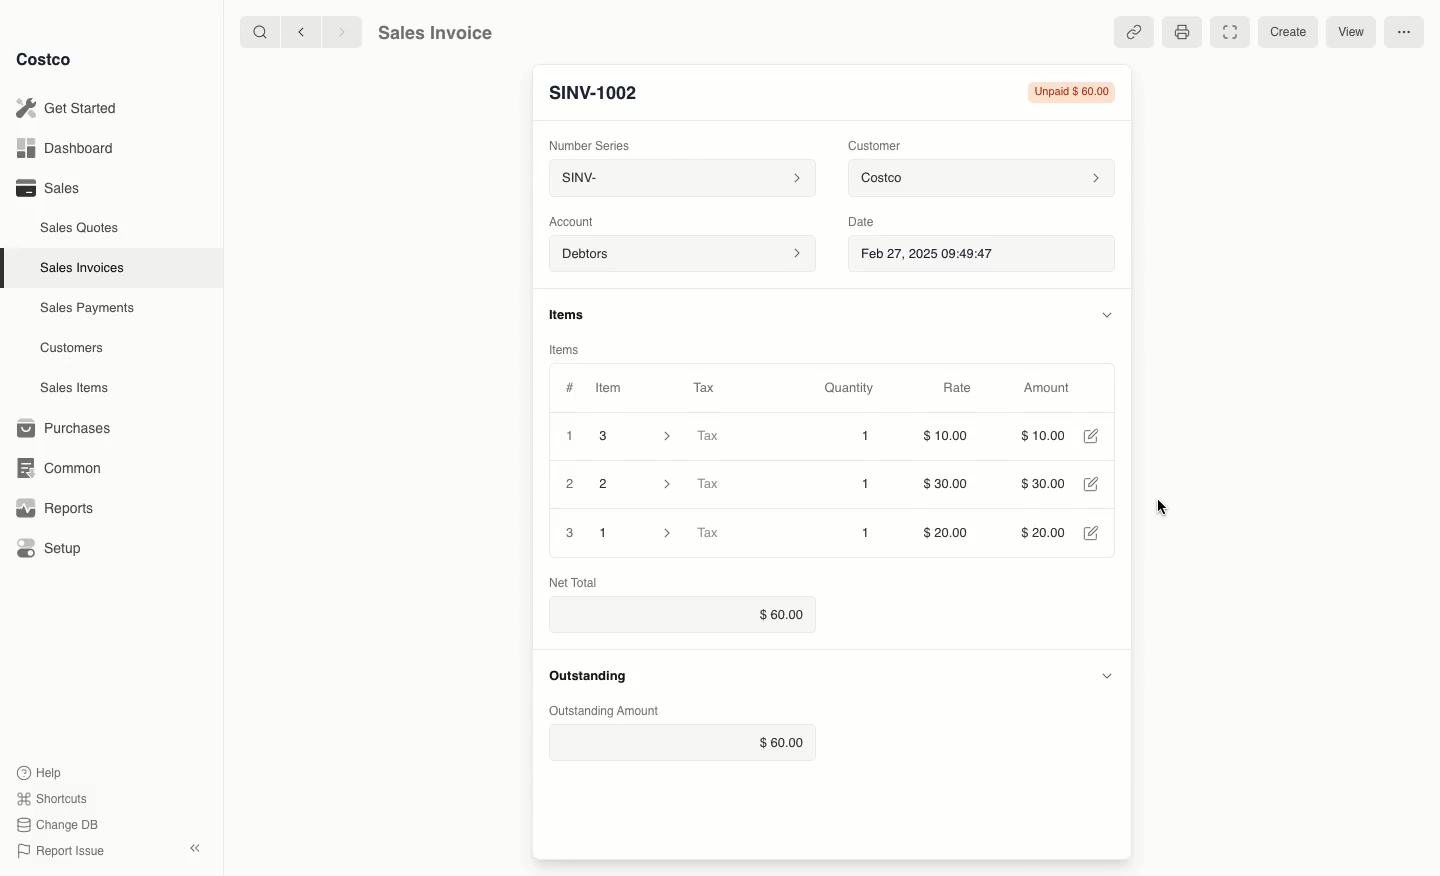 This screenshot has width=1440, height=876. Describe the element at coordinates (1184, 31) in the screenshot. I see `Print` at that location.